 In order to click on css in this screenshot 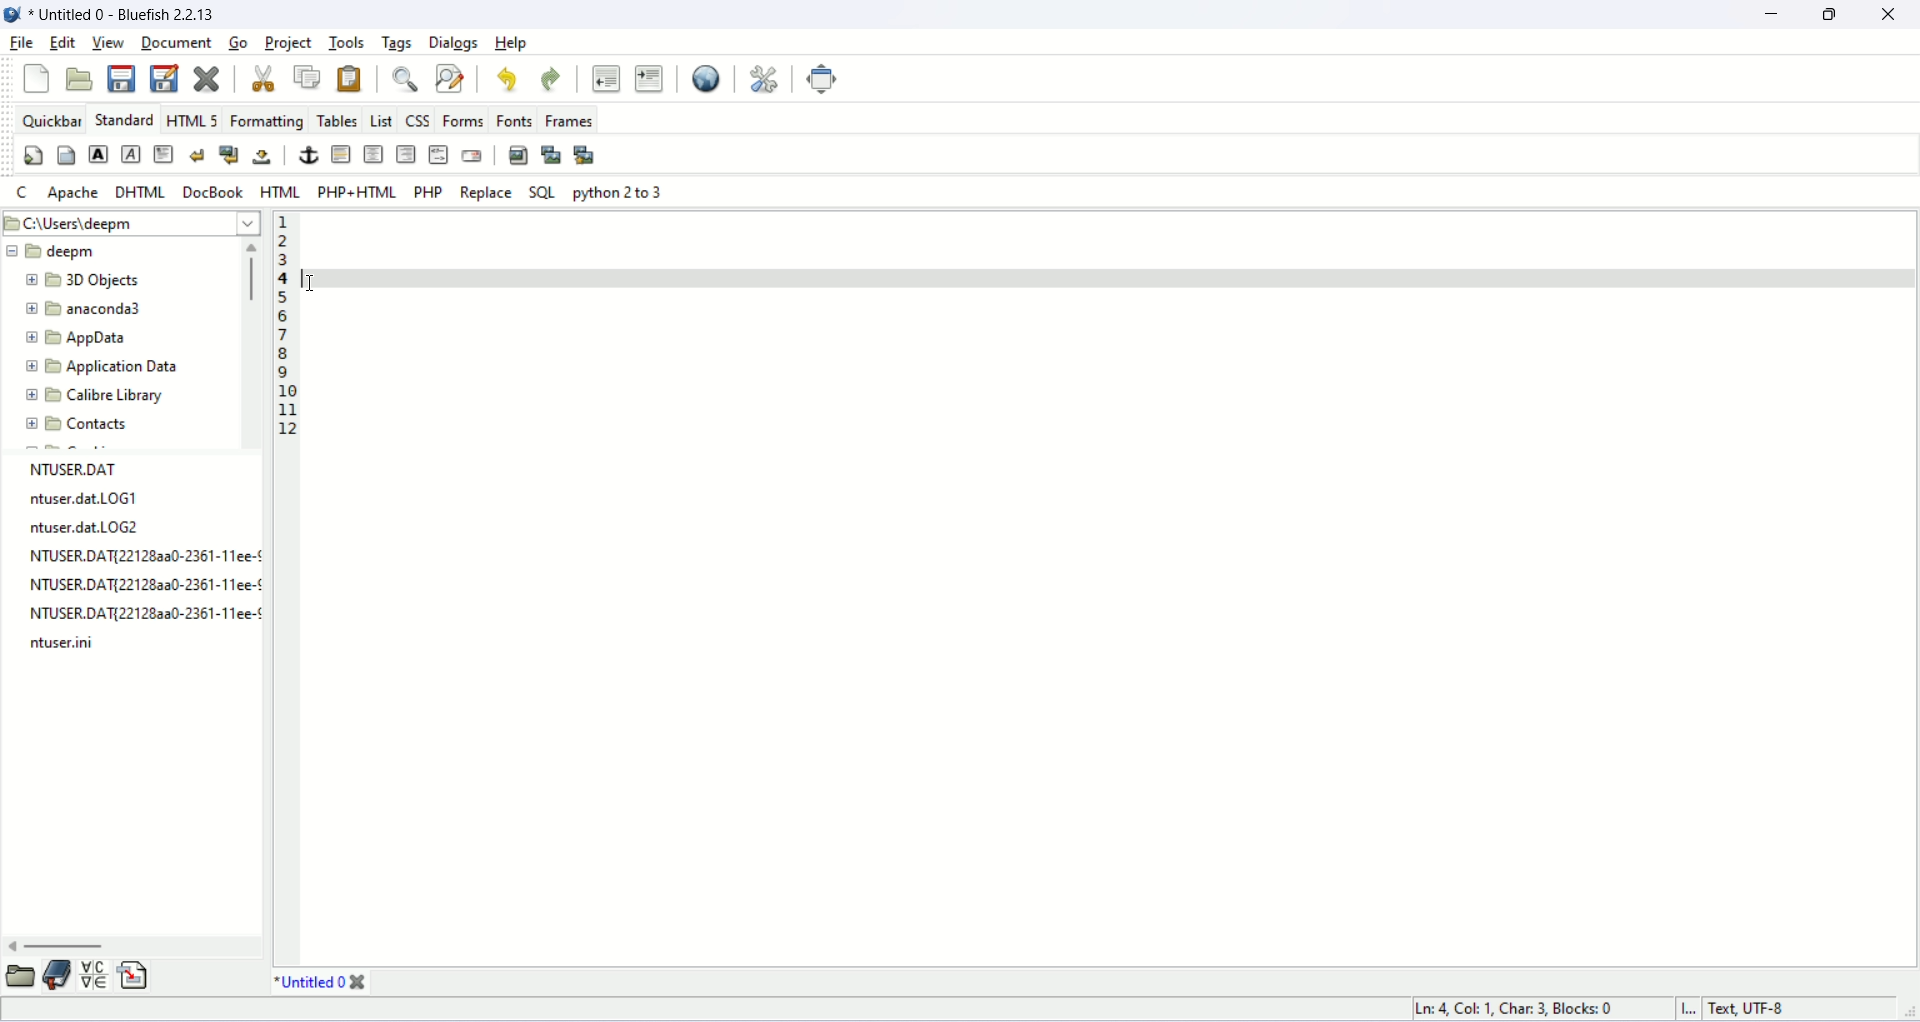, I will do `click(417, 121)`.